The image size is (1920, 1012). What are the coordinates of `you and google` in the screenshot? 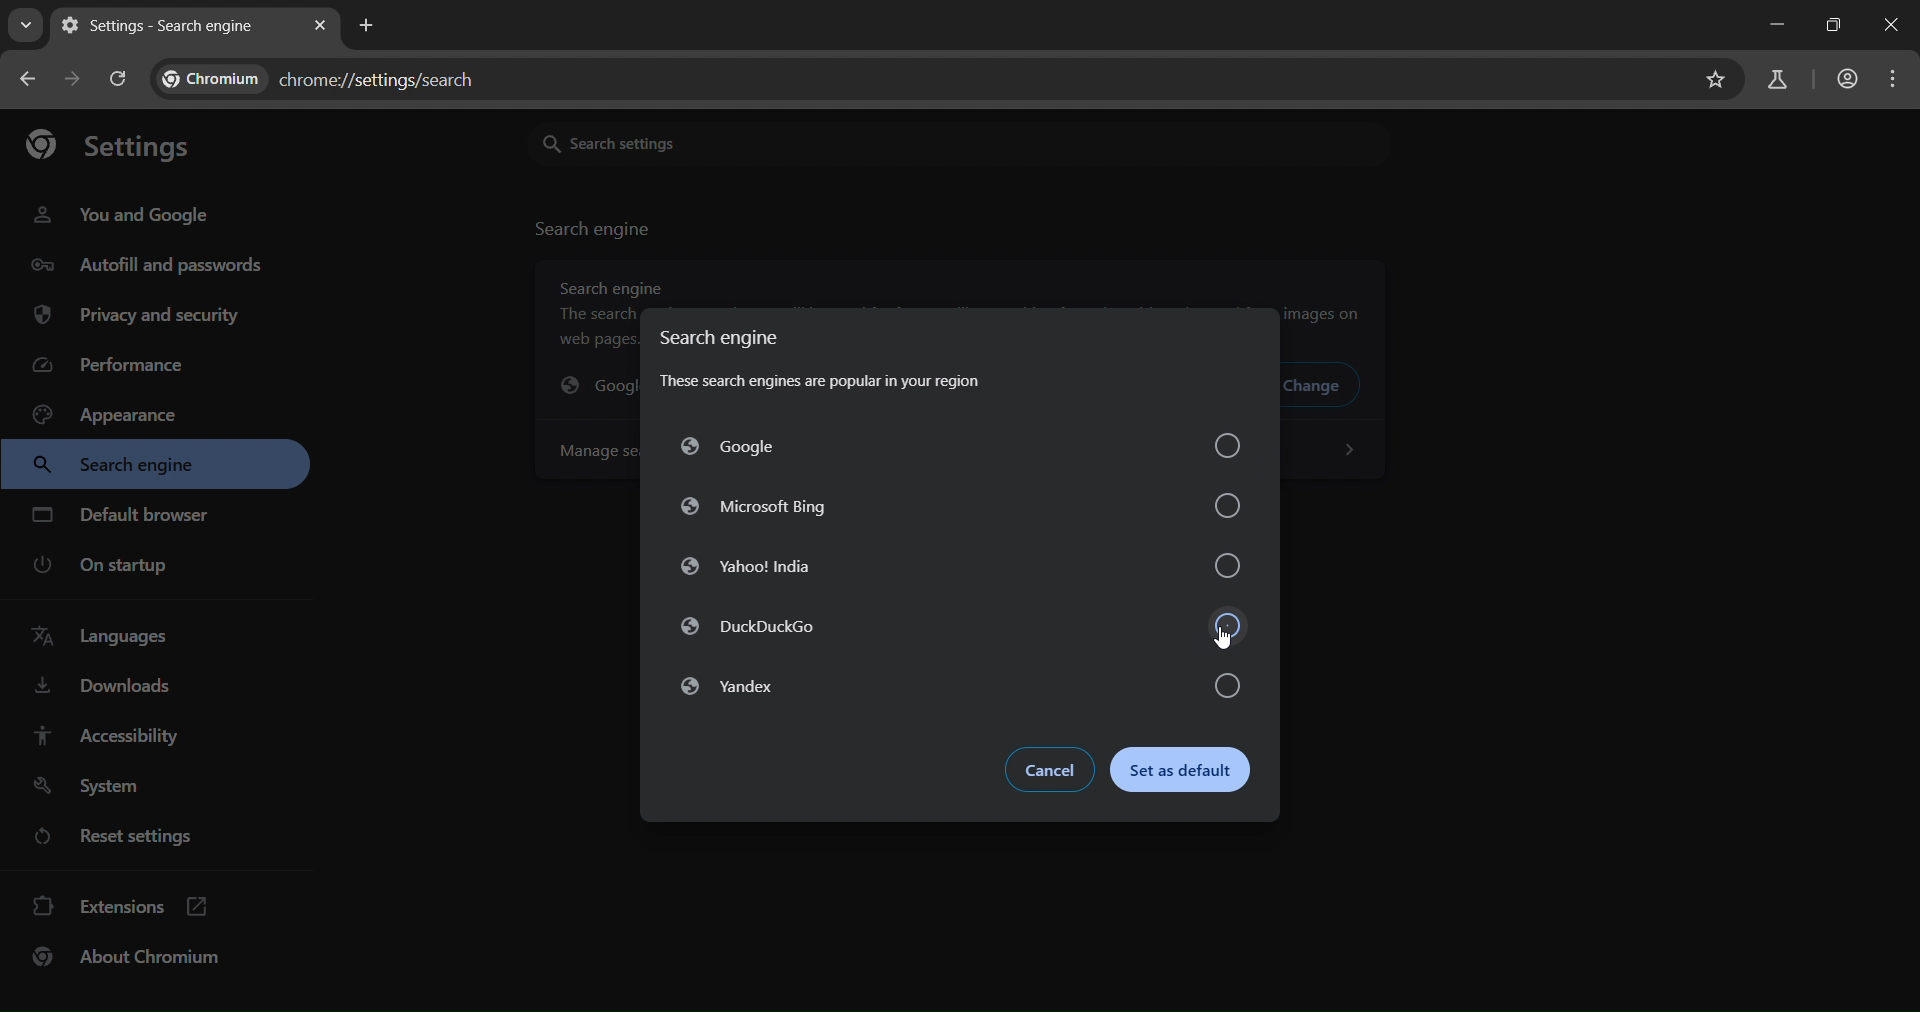 It's located at (126, 215).